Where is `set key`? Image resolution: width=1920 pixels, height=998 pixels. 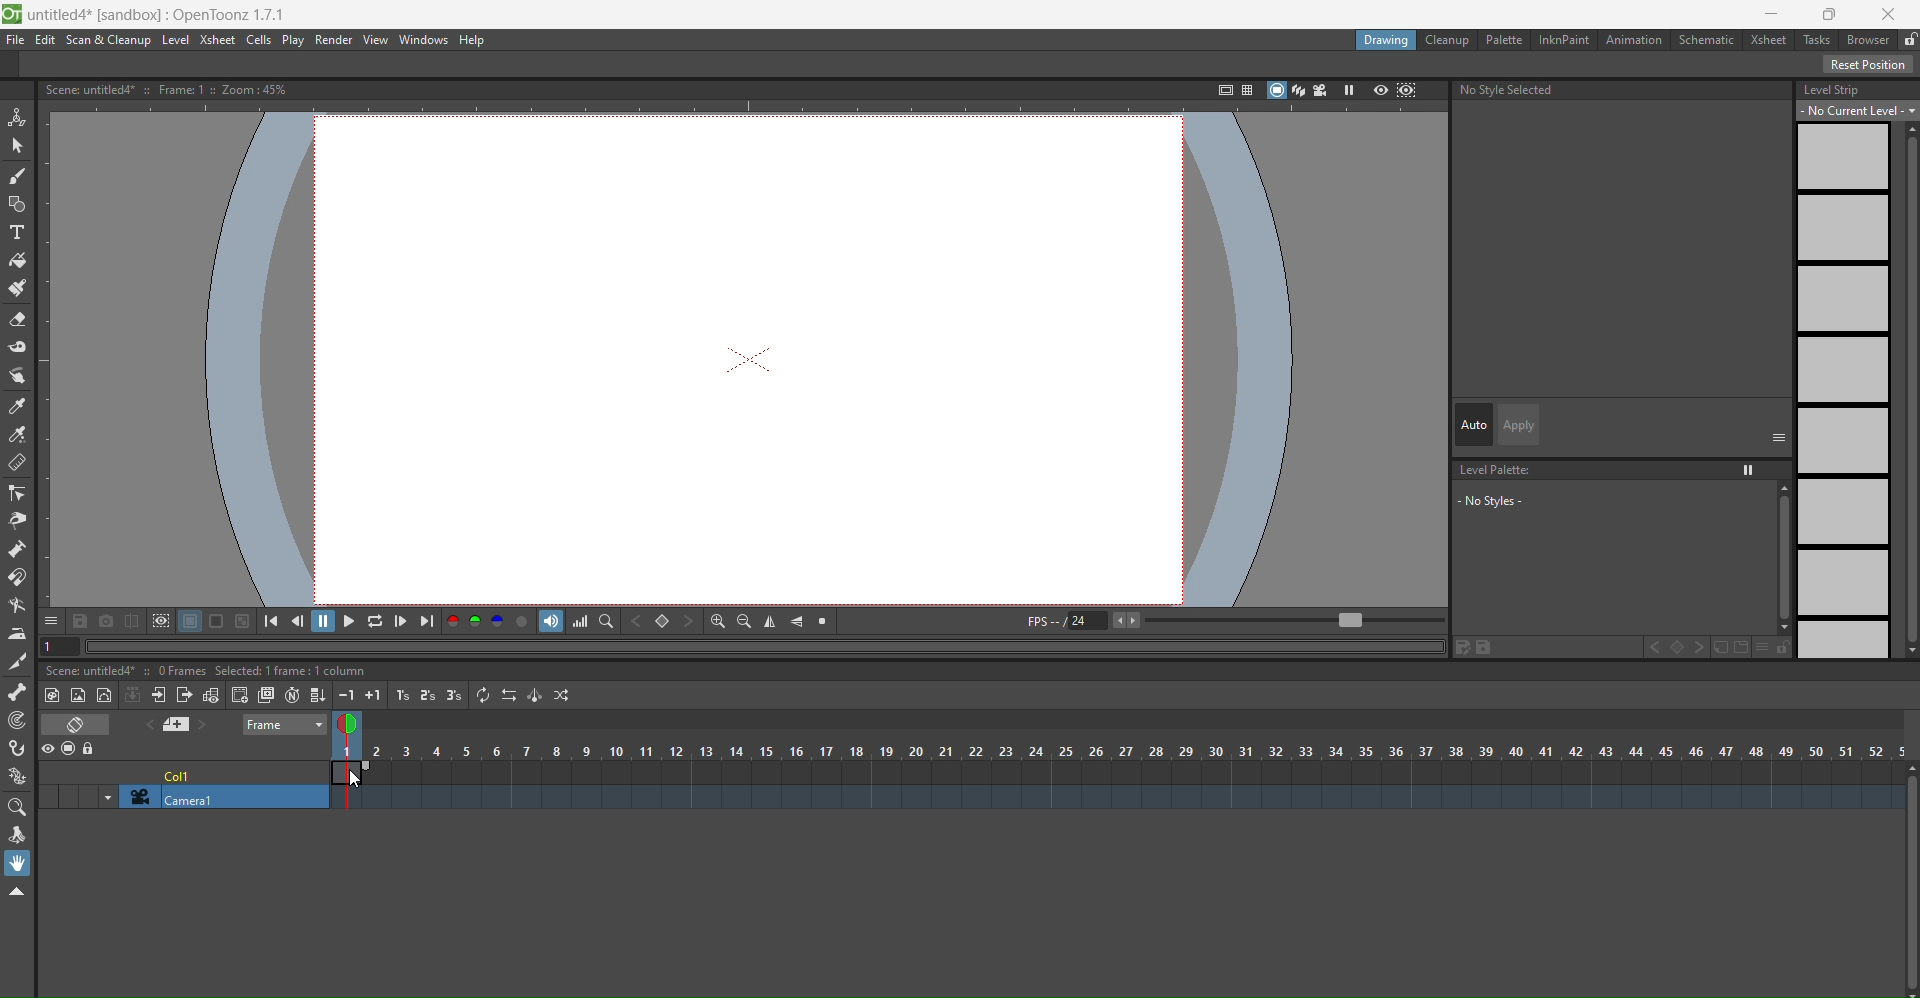 set key is located at coordinates (1676, 647).